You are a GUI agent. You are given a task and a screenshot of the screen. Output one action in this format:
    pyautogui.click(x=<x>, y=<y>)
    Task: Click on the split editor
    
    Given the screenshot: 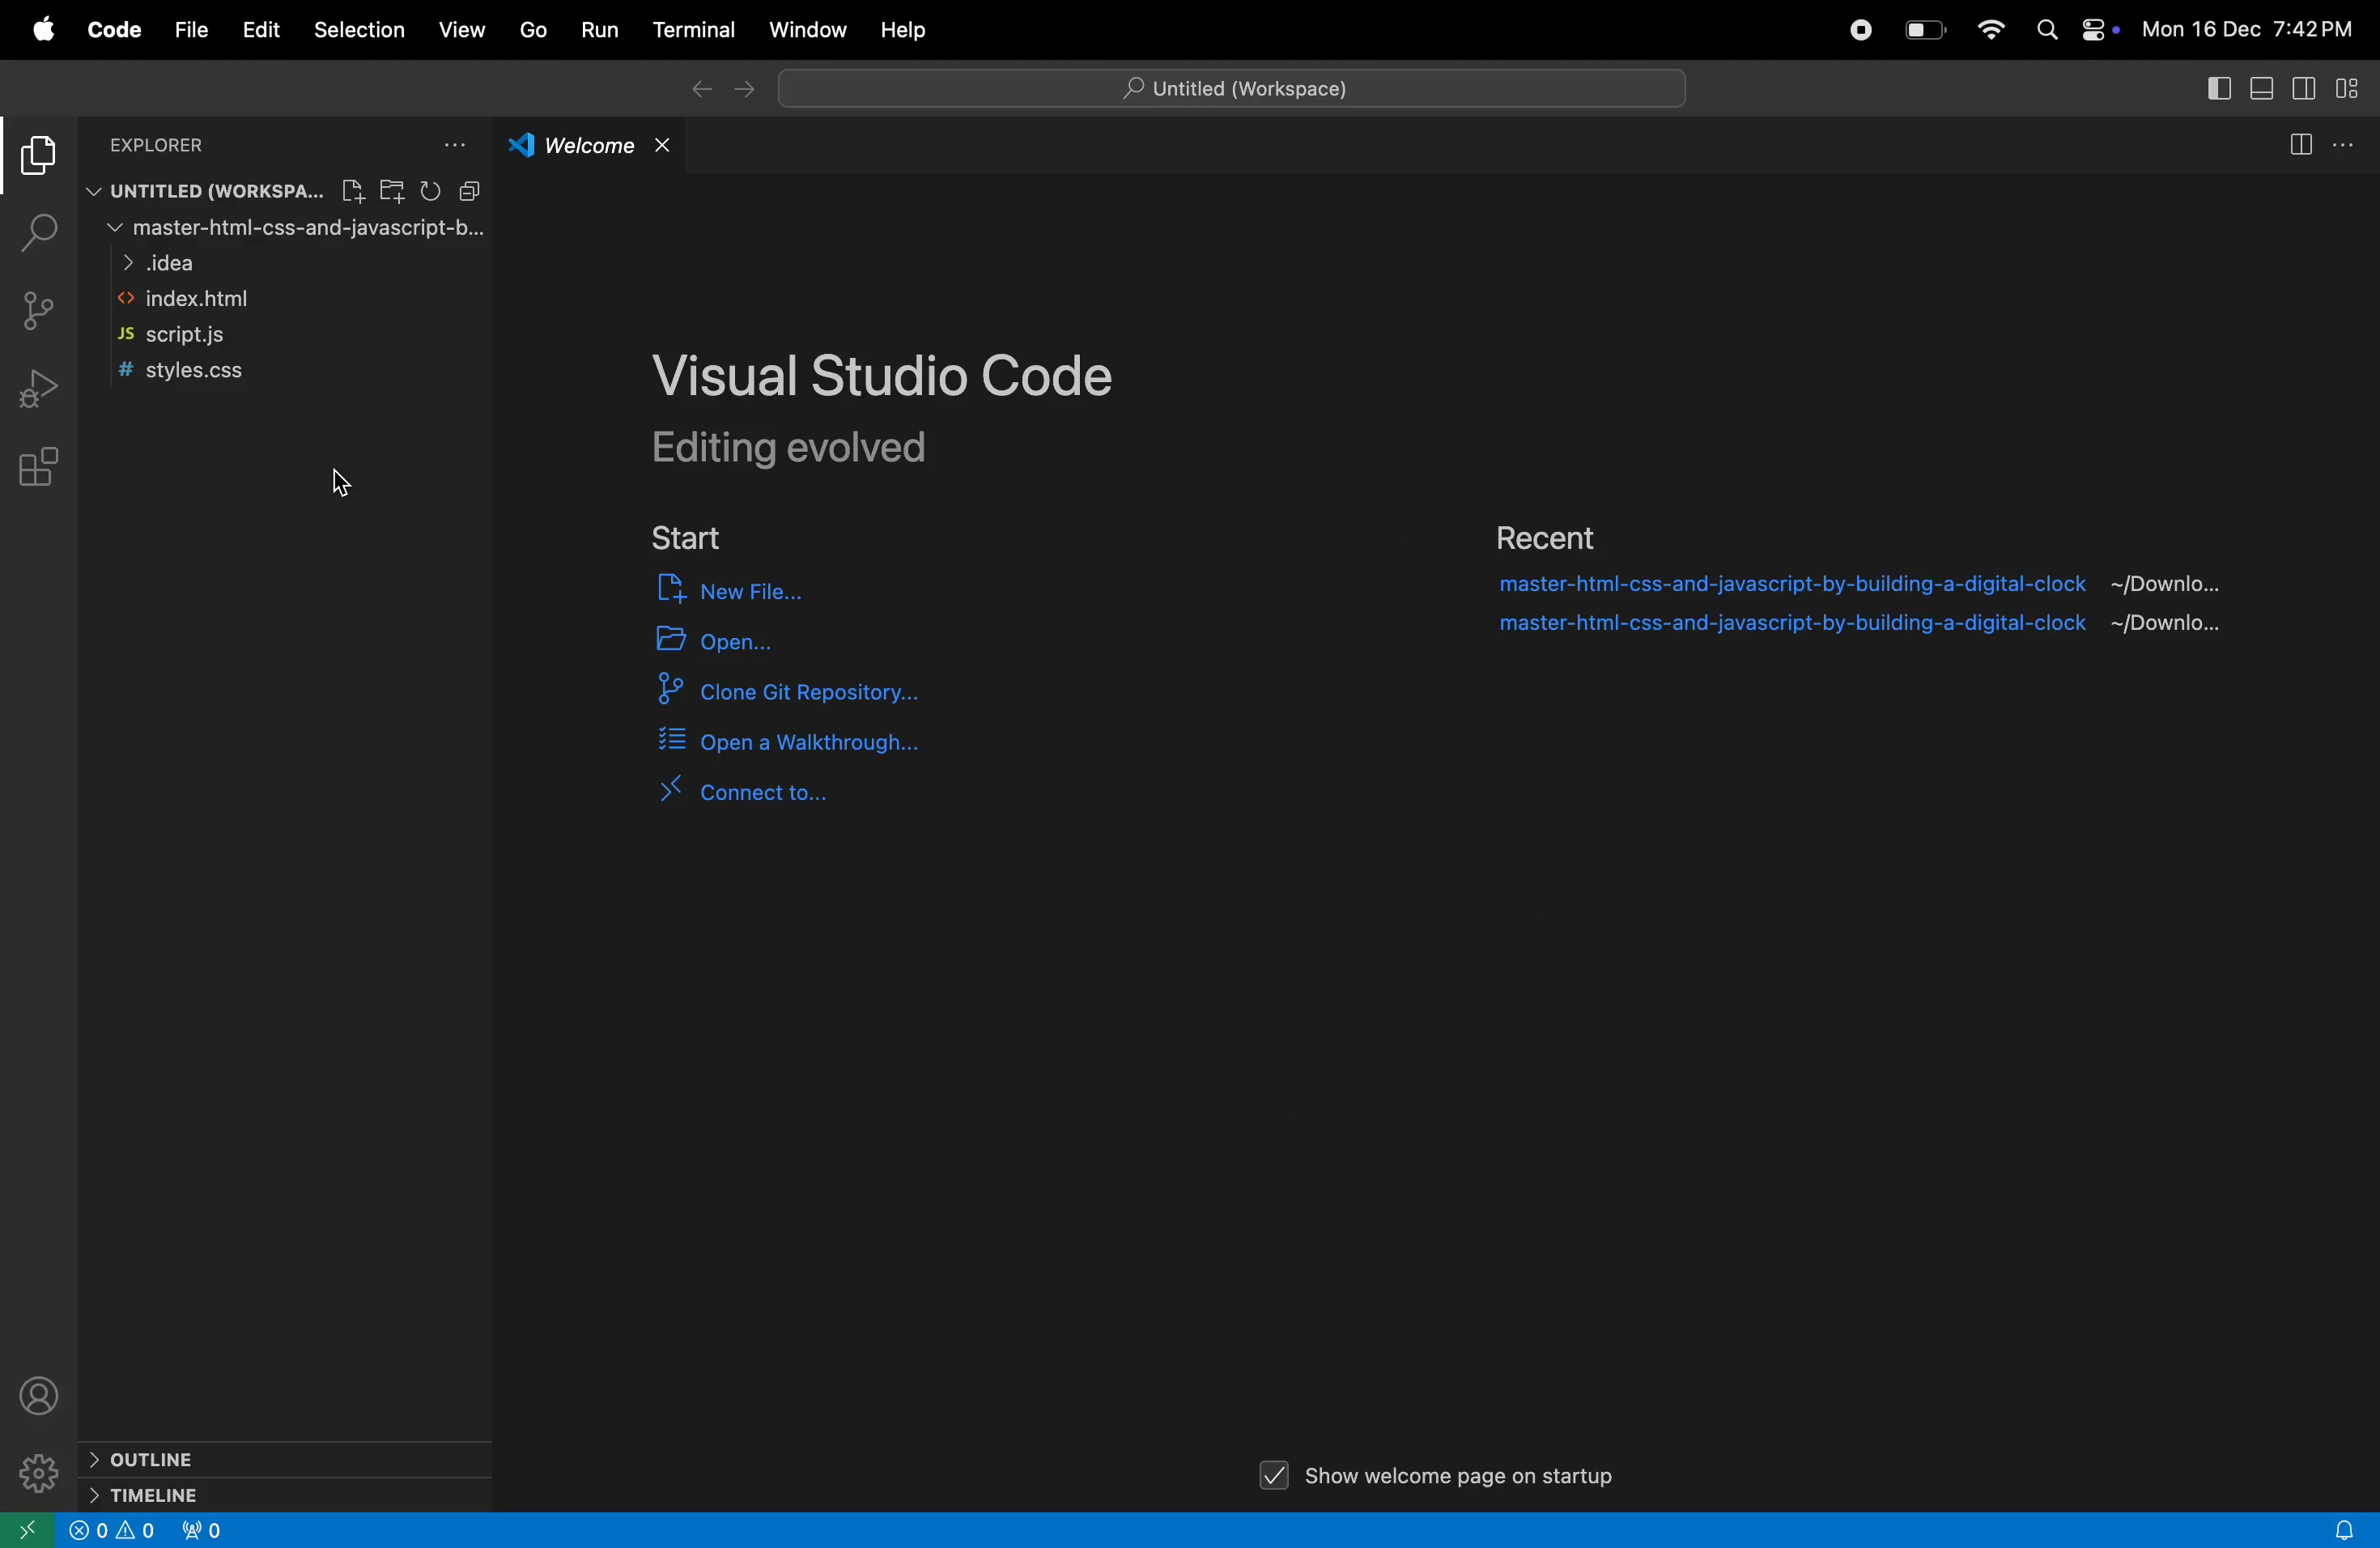 What is the action you would take?
    pyautogui.click(x=2302, y=146)
    